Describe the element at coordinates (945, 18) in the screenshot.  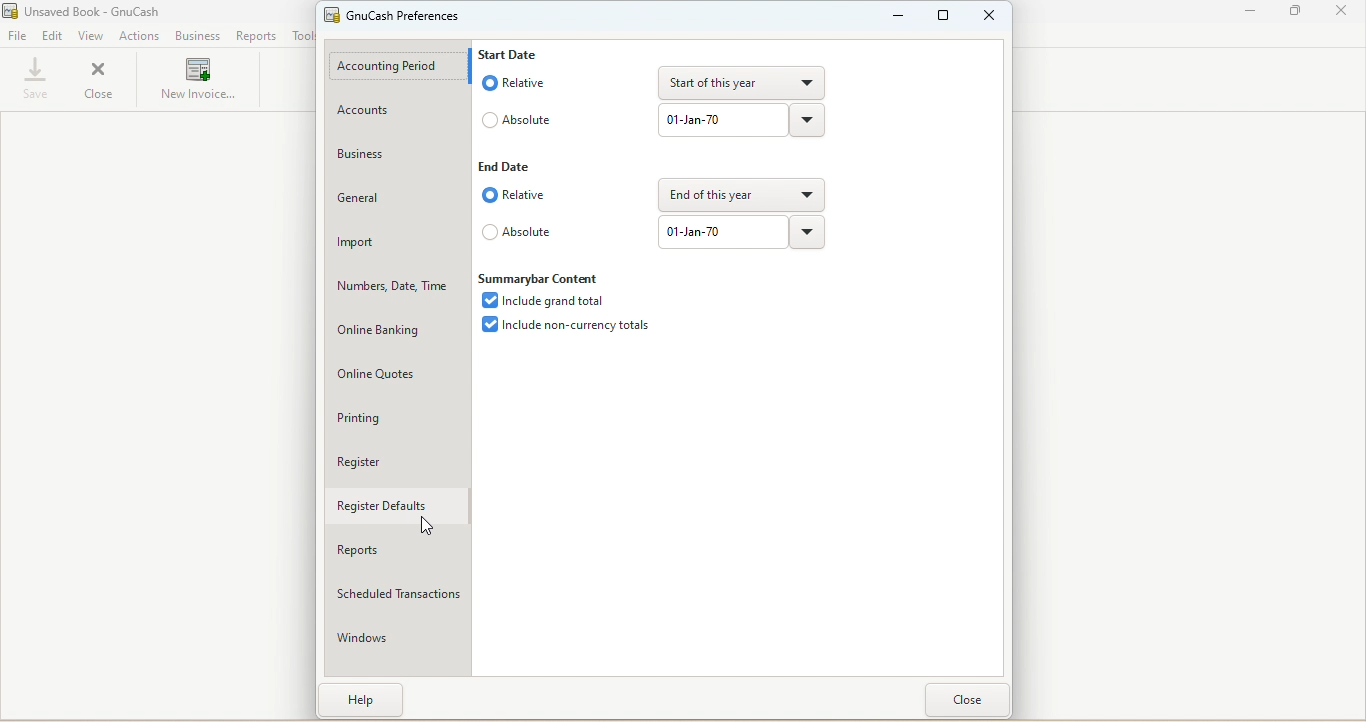
I see `Maxmize` at that location.